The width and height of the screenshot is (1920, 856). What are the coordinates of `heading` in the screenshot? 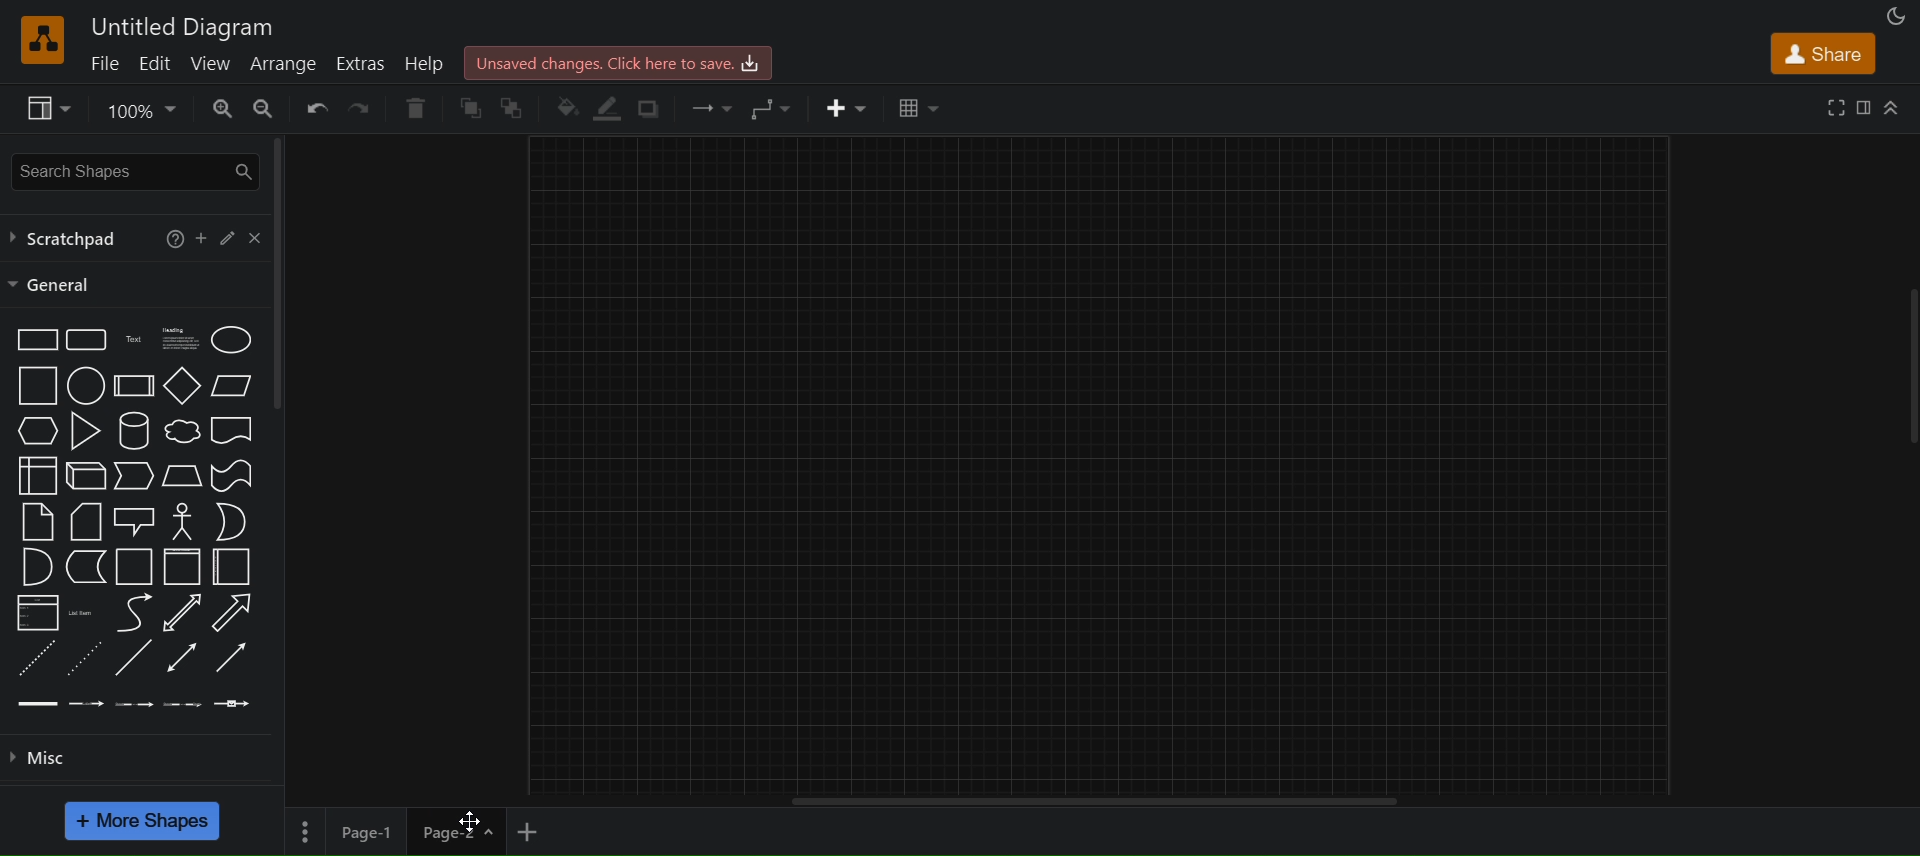 It's located at (179, 338).